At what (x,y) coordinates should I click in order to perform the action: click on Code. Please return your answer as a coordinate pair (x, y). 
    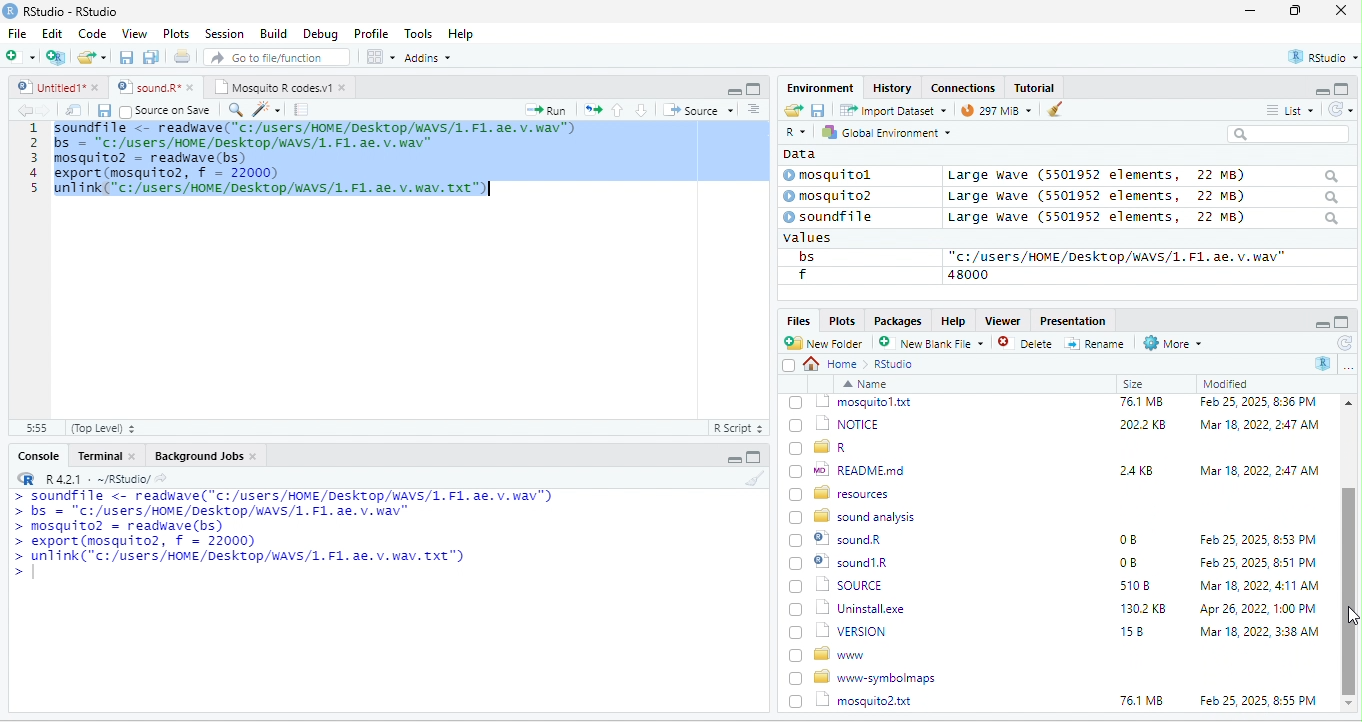
    Looking at the image, I should click on (93, 33).